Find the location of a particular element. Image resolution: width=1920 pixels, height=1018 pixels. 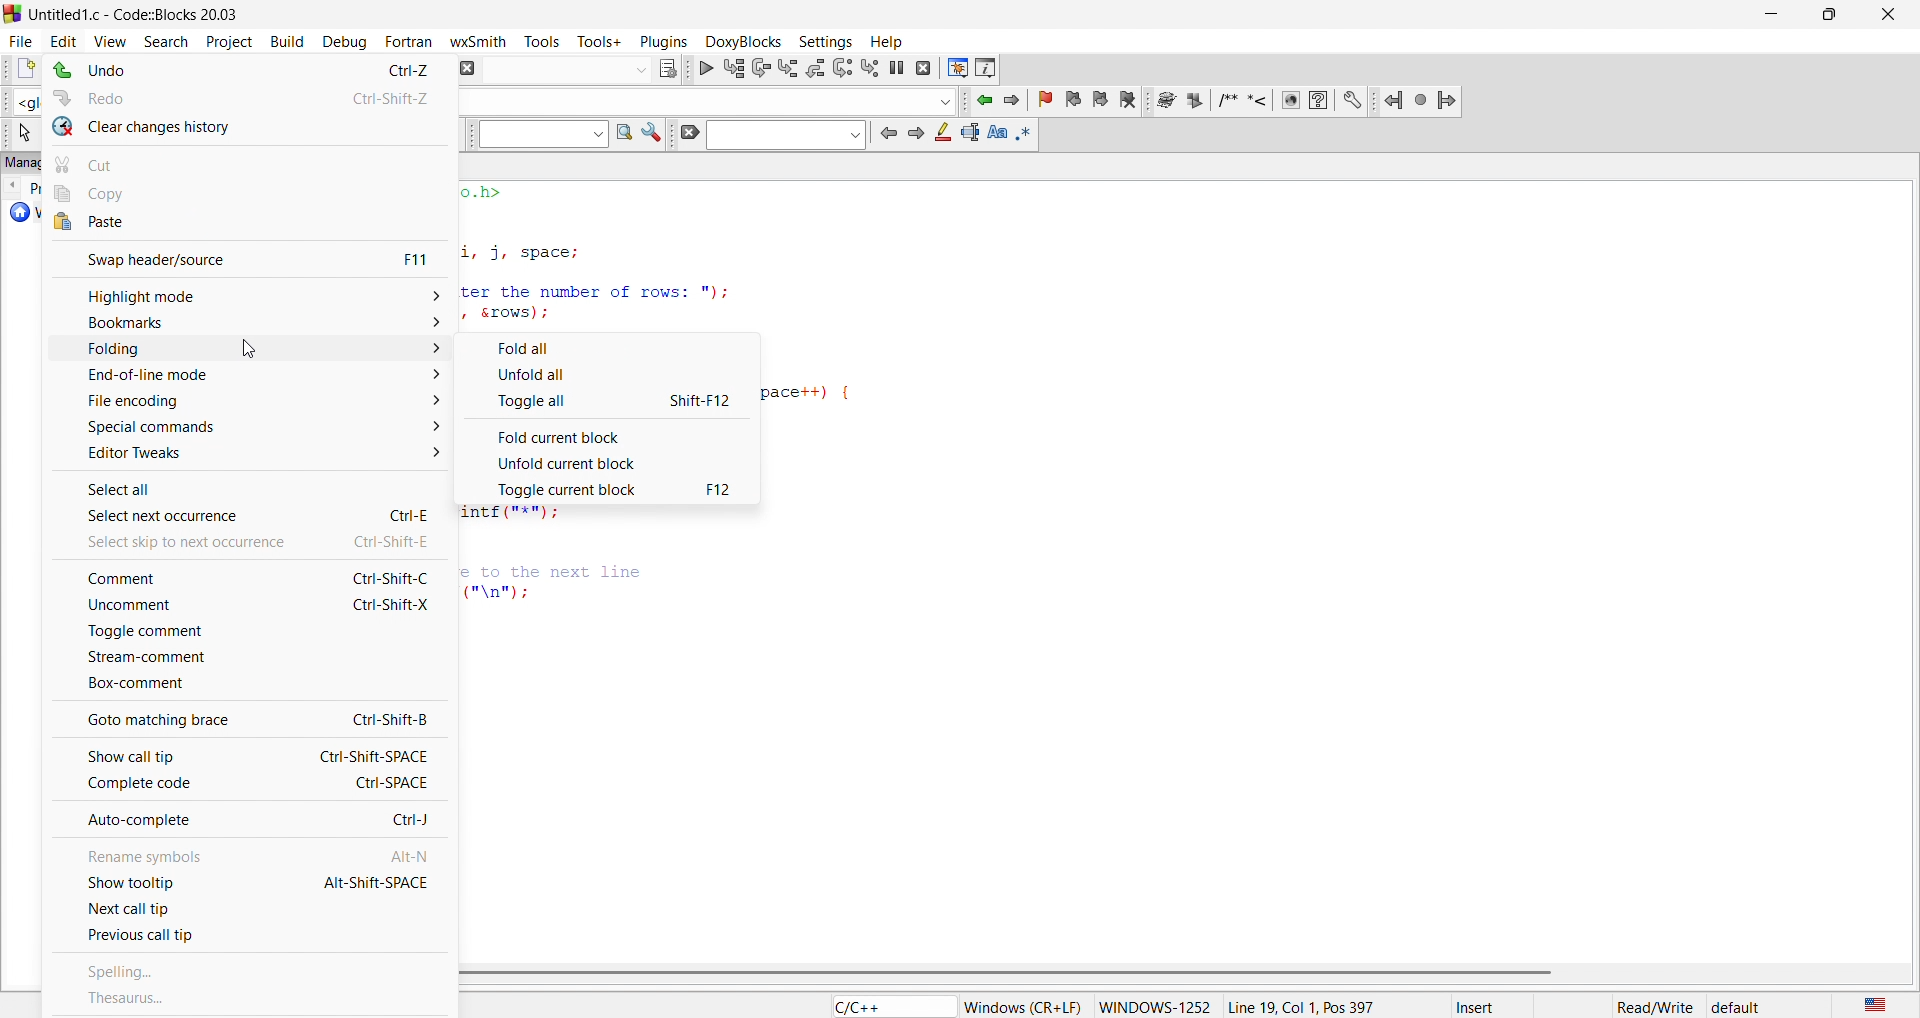

thesaurus is located at coordinates (249, 998).